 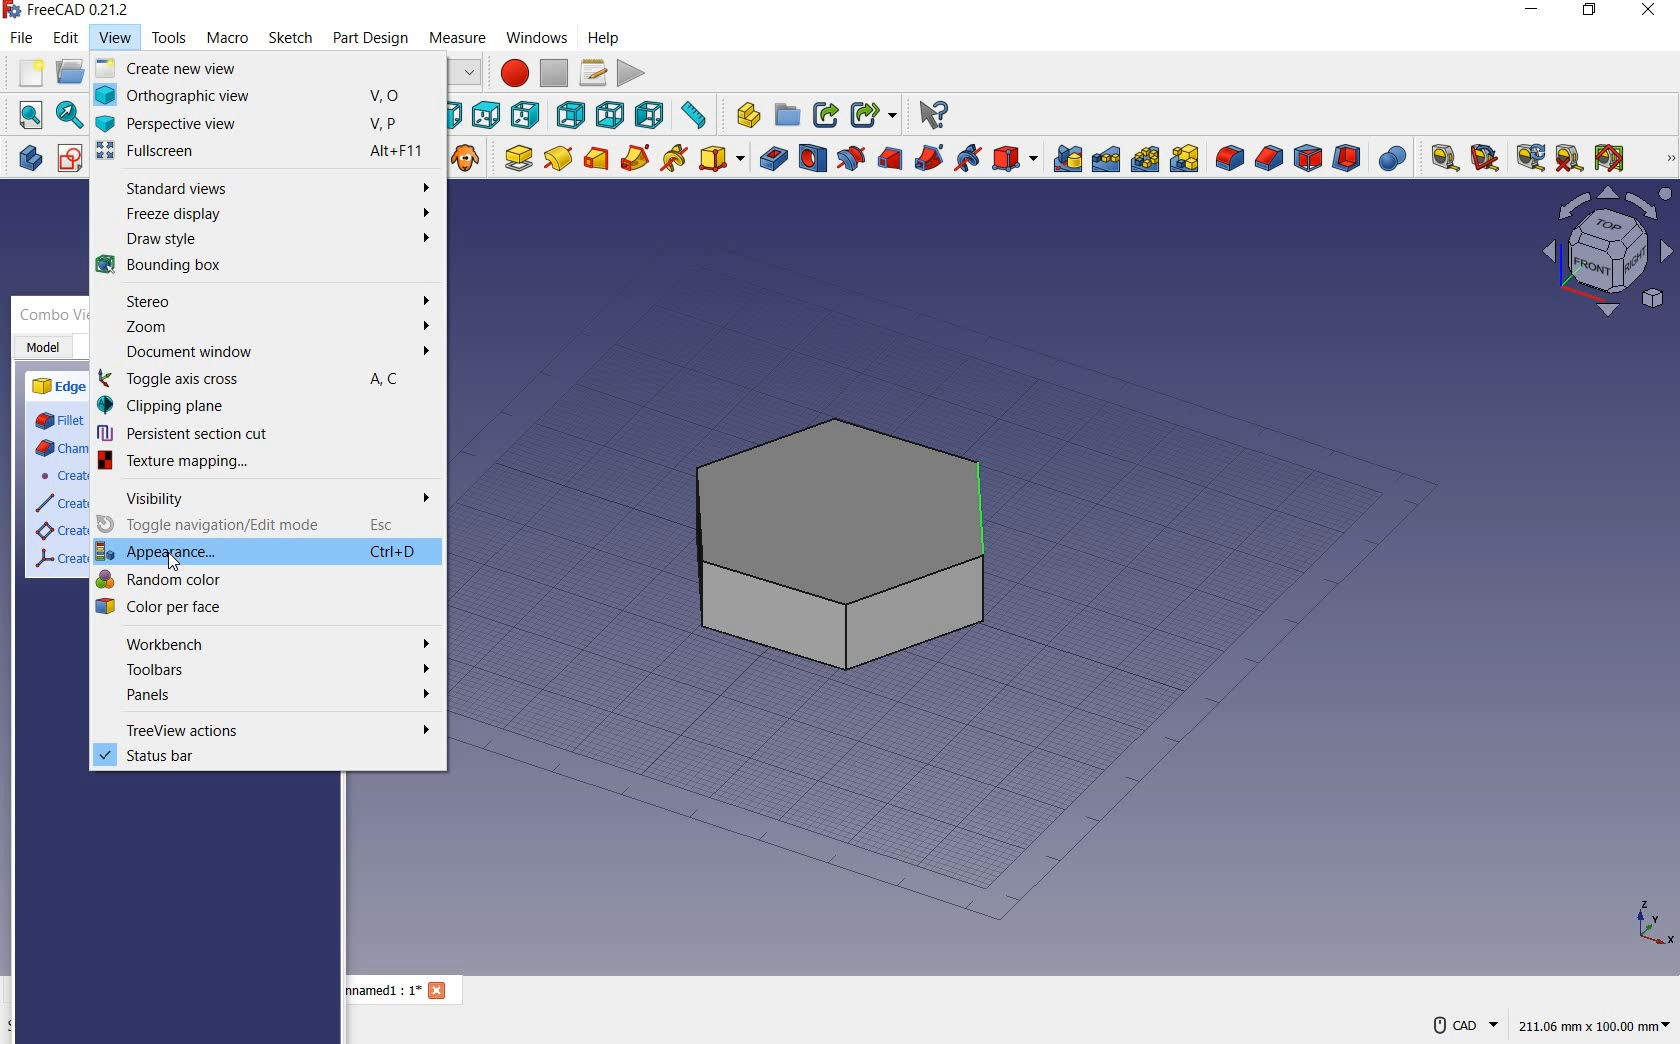 I want to click on create a datum point, so click(x=60, y=476).